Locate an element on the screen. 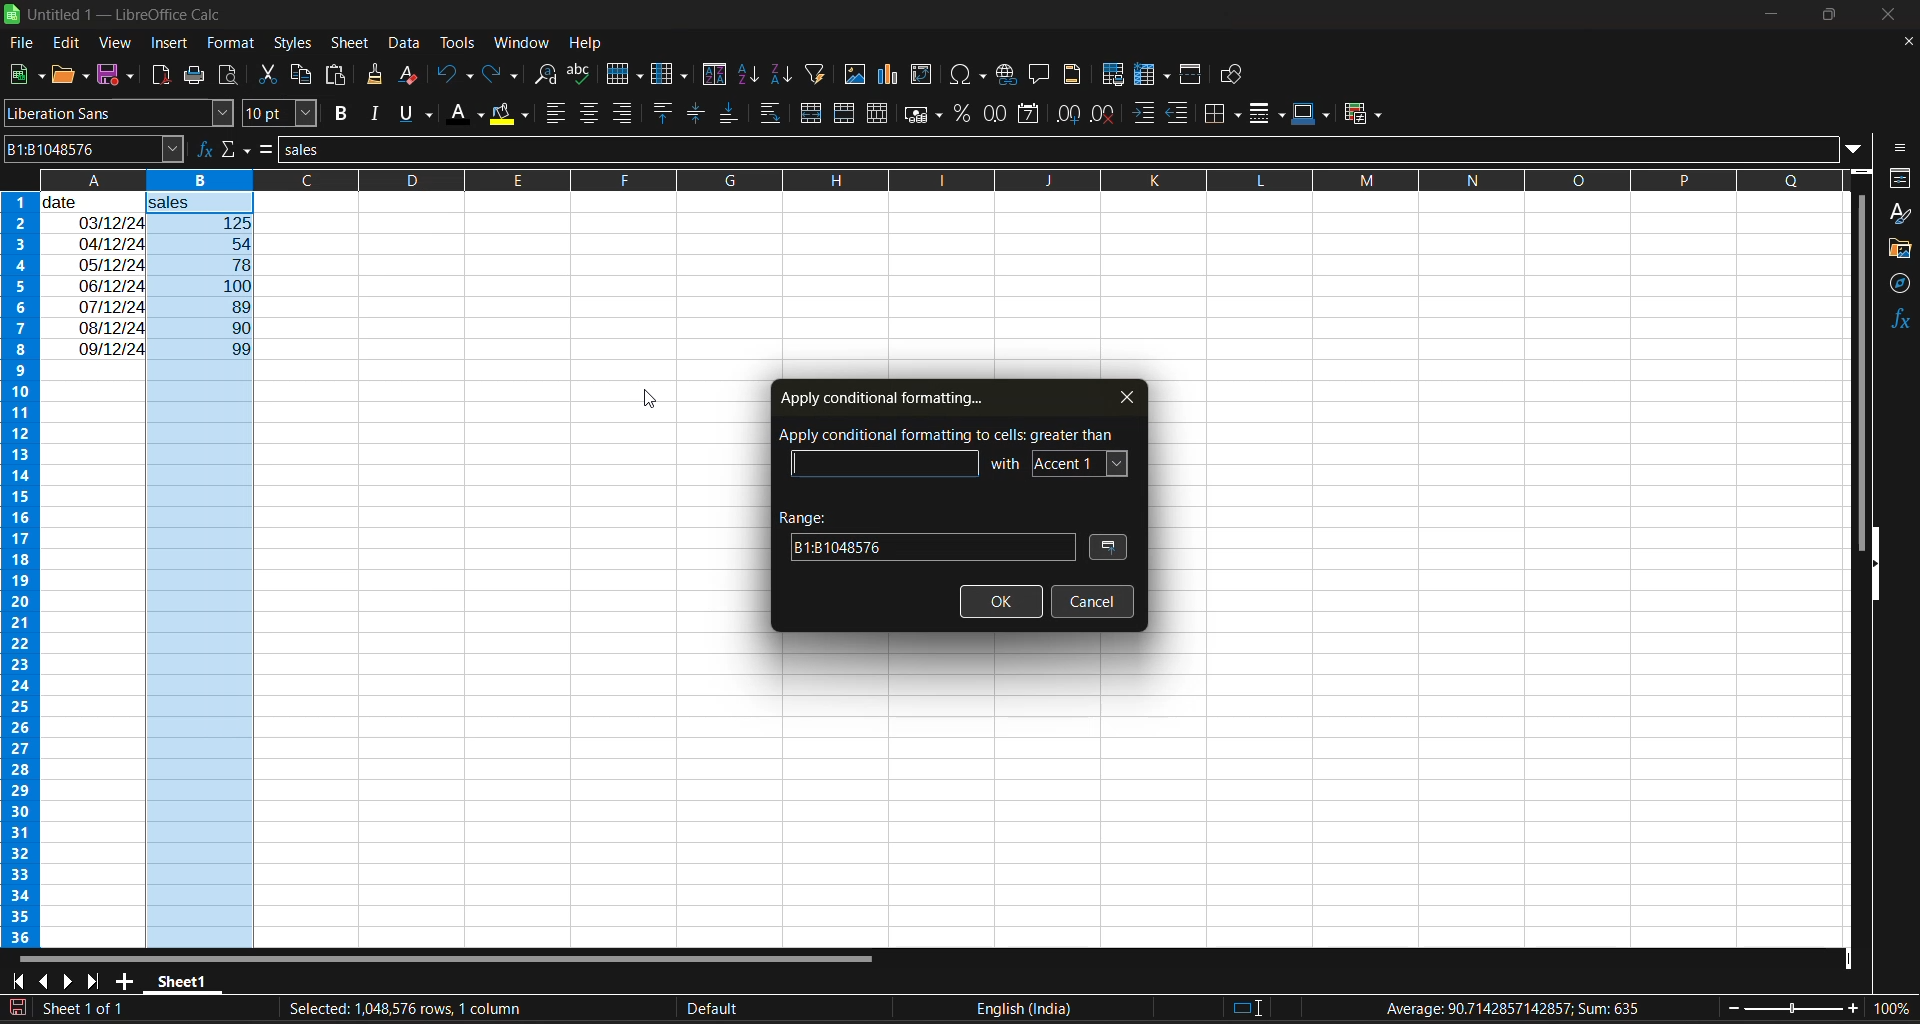  scroll to last sheet is located at coordinates (101, 982).